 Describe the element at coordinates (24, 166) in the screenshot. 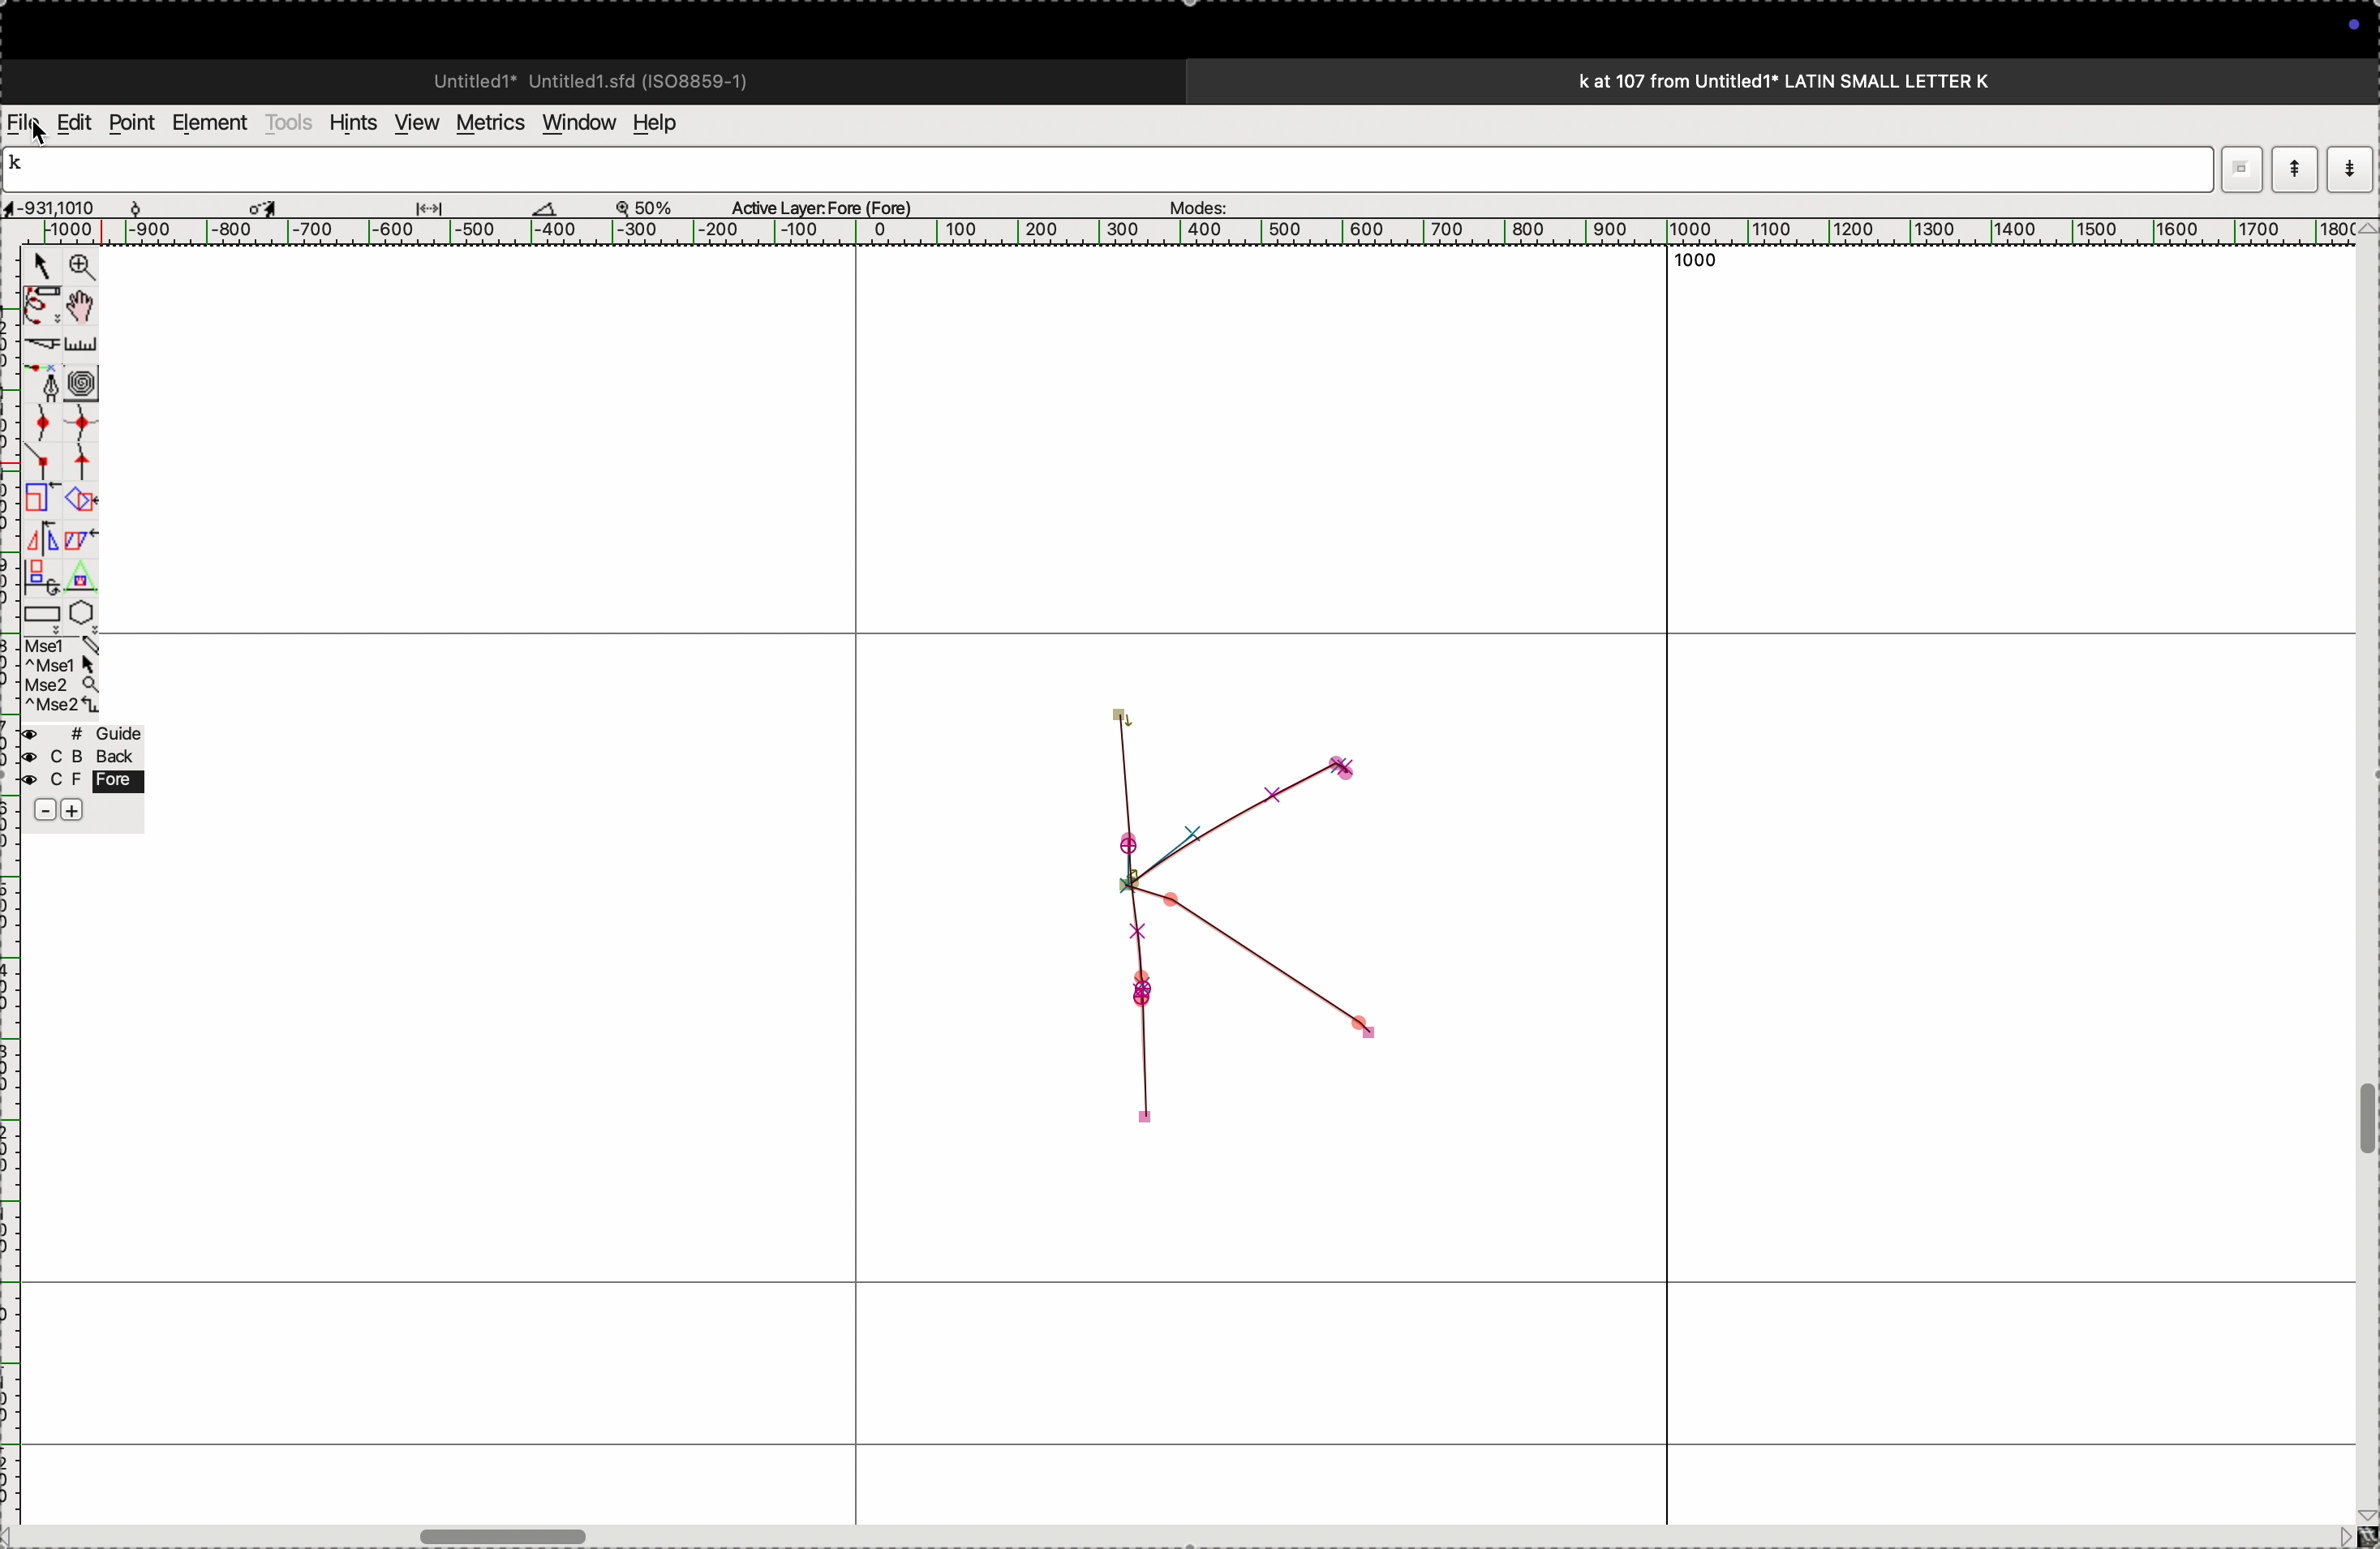

I see `K` at that location.